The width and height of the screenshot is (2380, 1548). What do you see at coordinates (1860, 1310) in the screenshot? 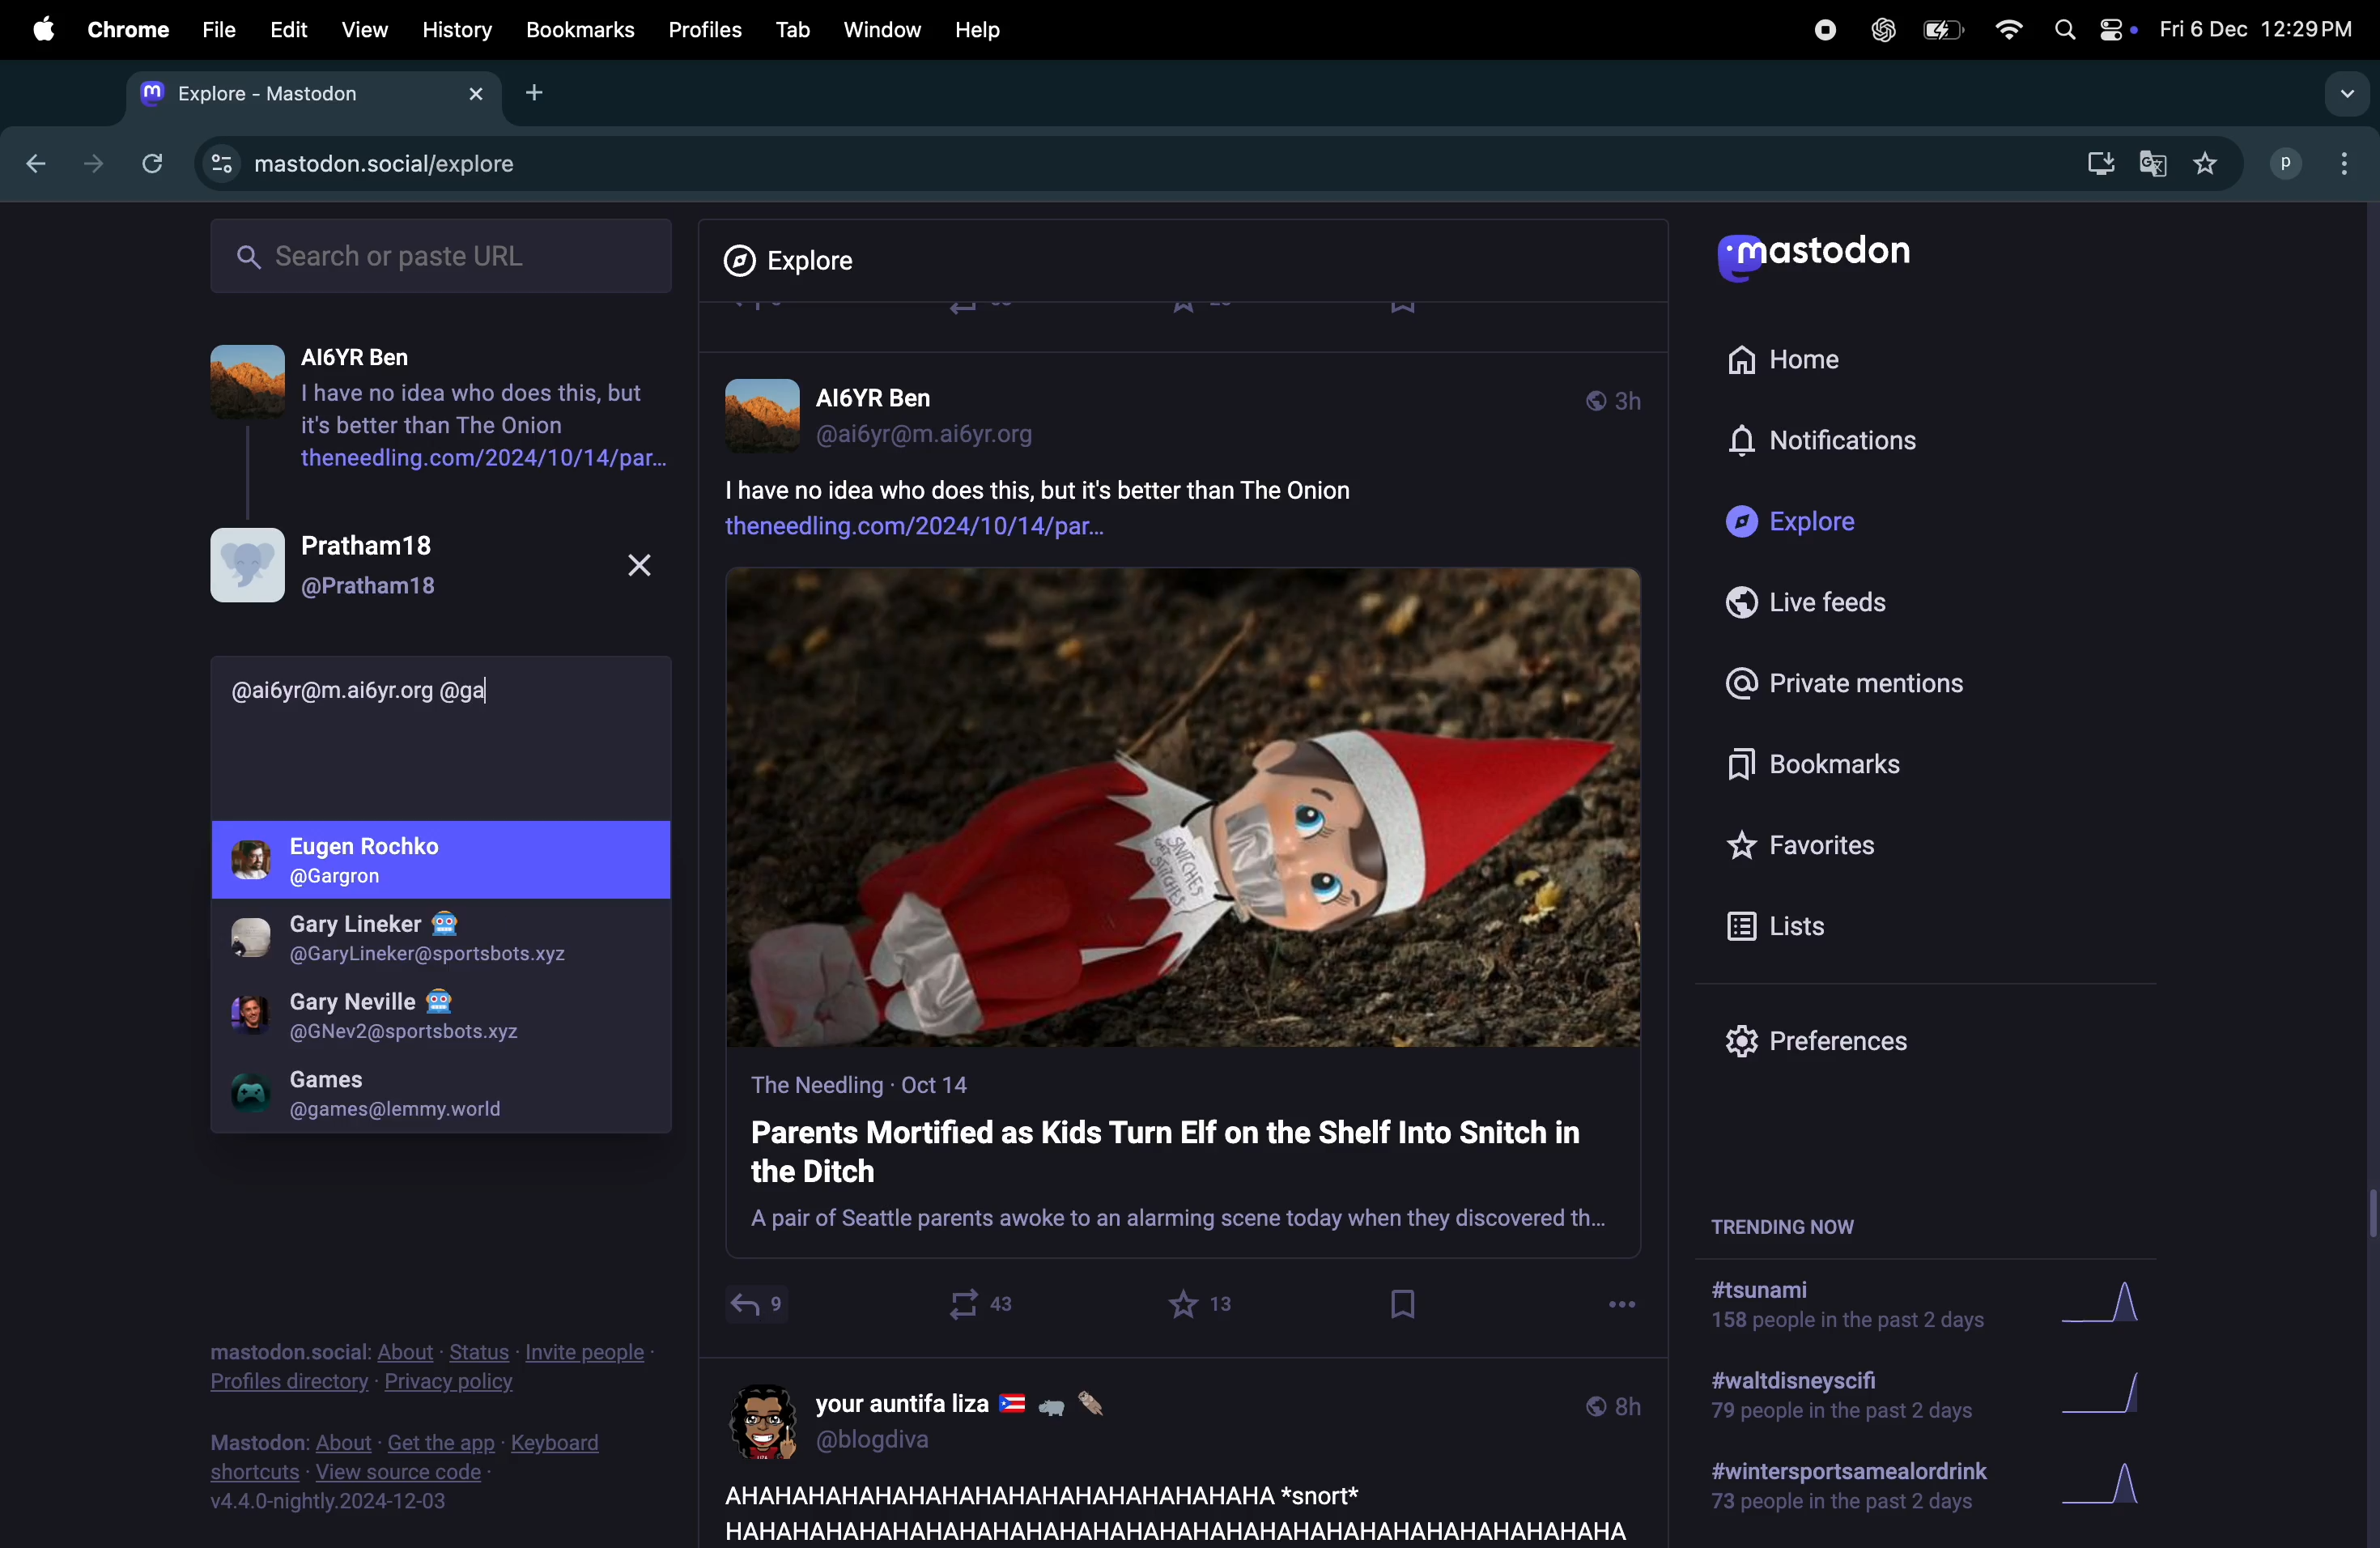
I see `#tsunami` at bounding box center [1860, 1310].